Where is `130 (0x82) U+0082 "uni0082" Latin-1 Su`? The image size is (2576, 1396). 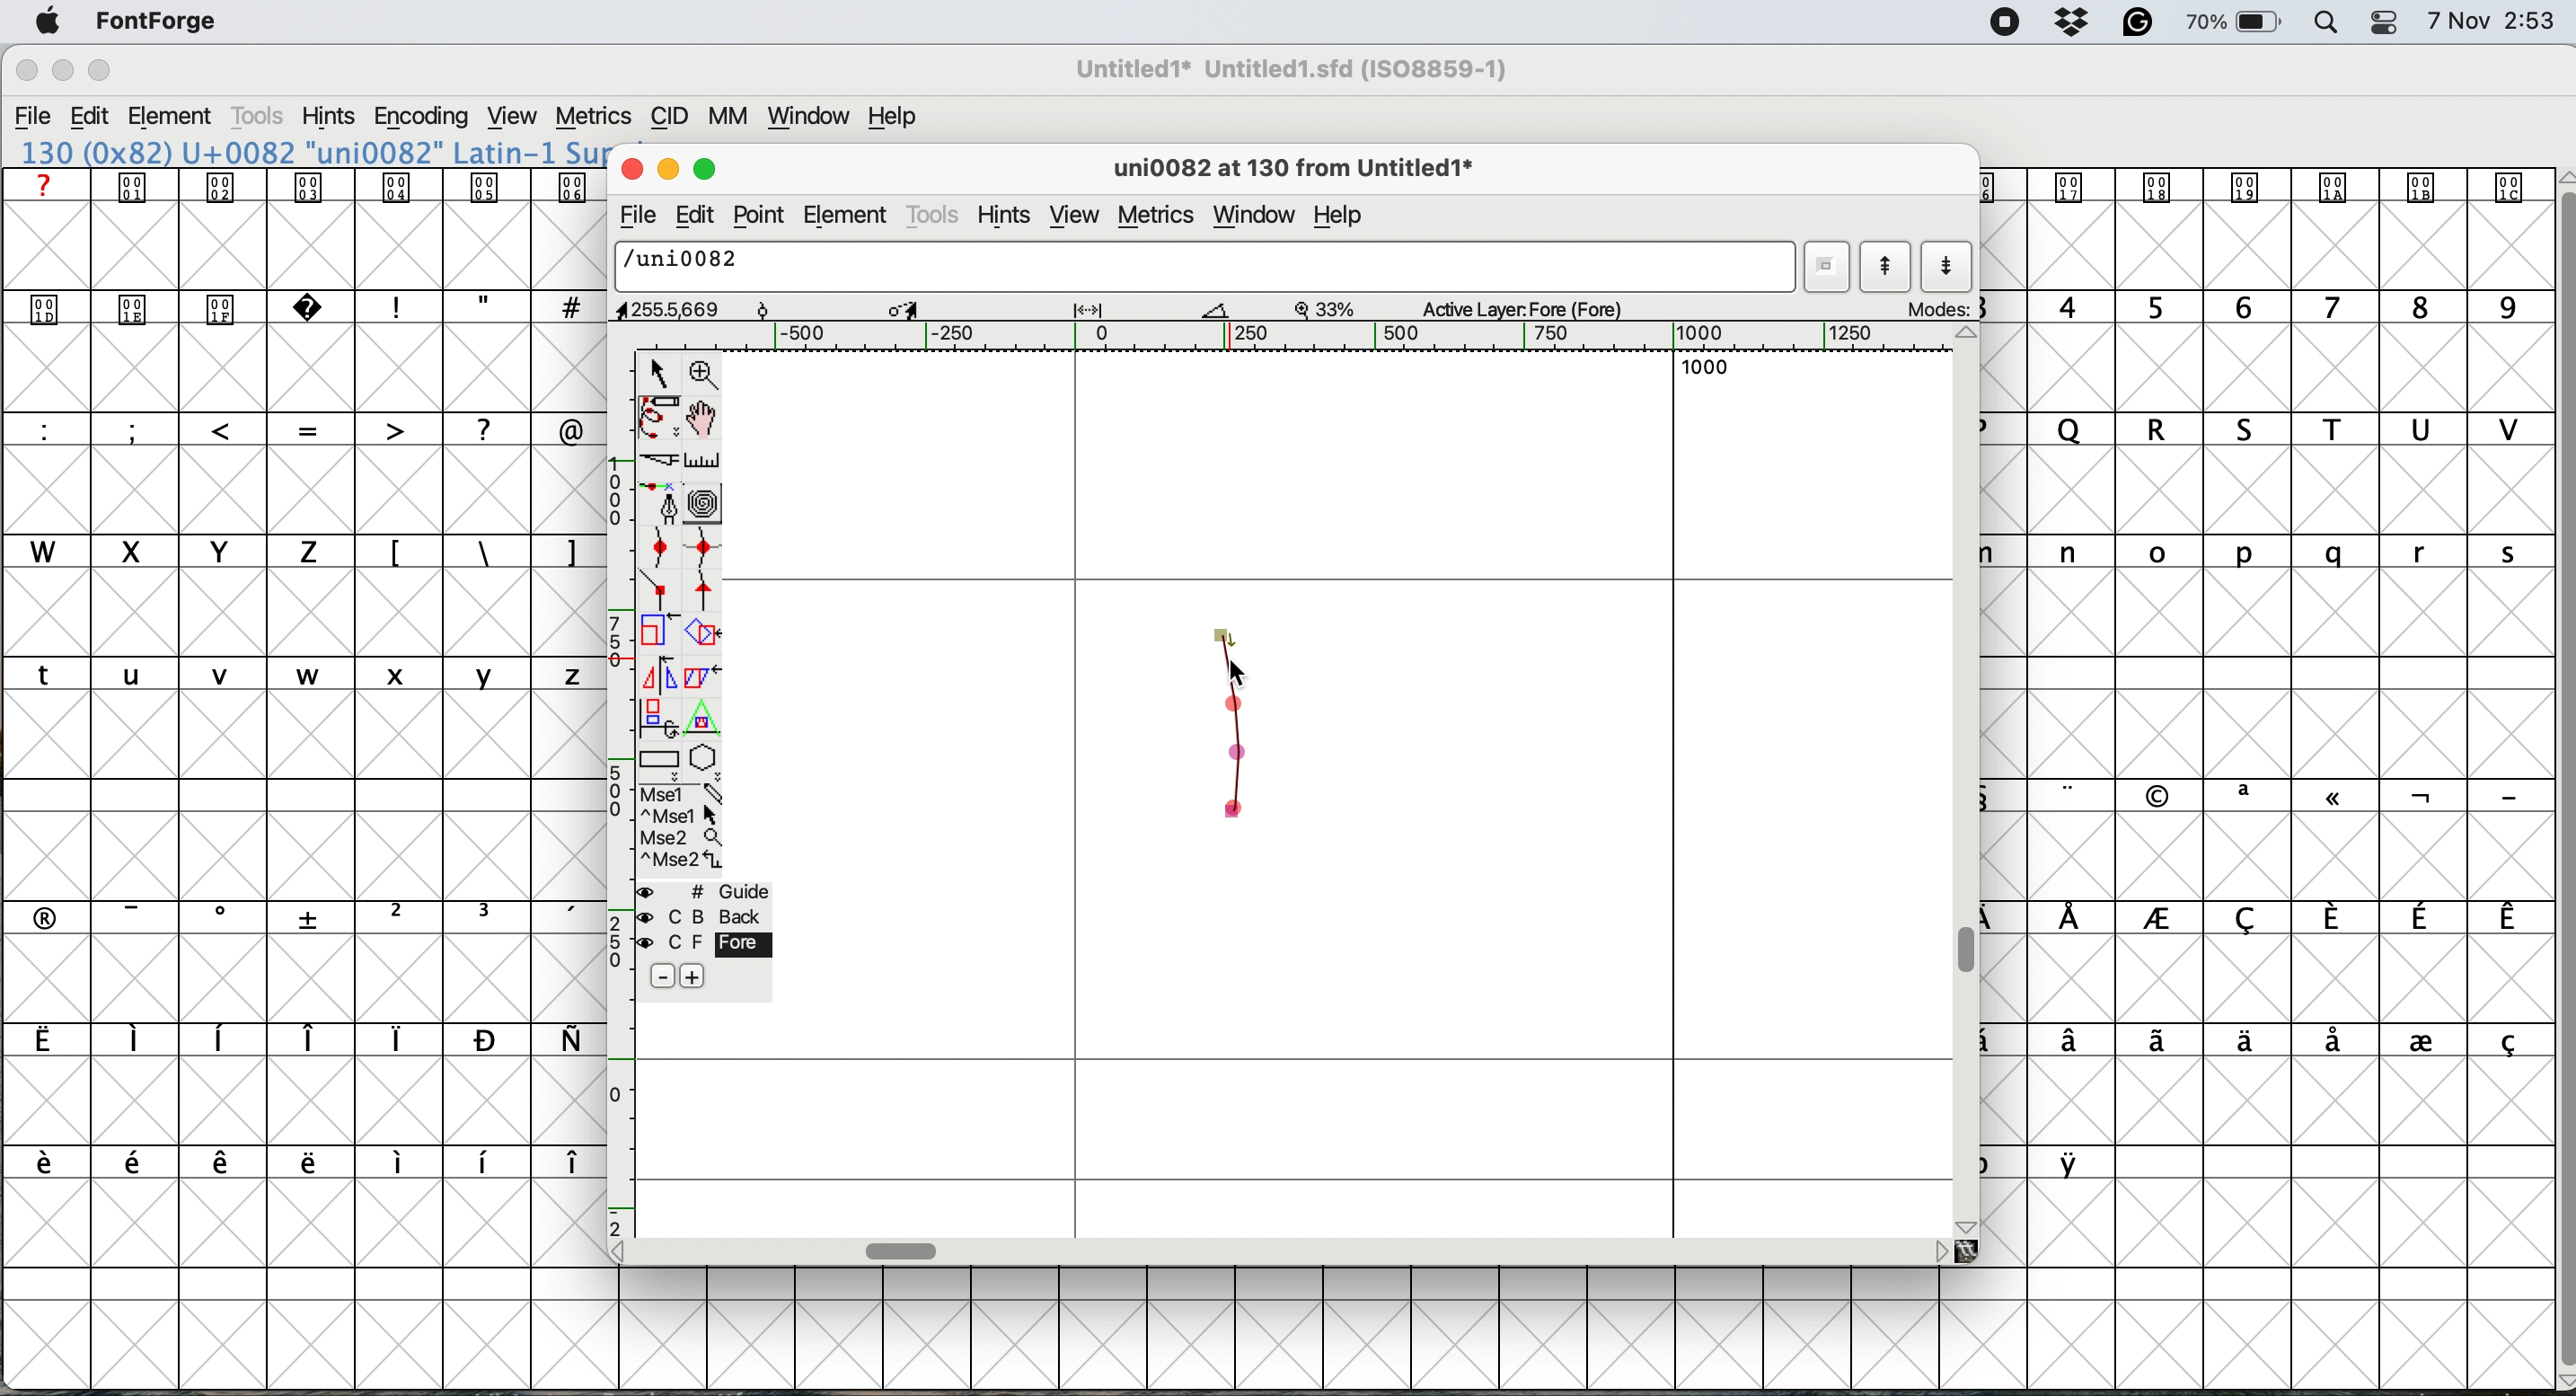
130 (0x82) U+0082 "uni0082" Latin-1 Su is located at coordinates (312, 151).